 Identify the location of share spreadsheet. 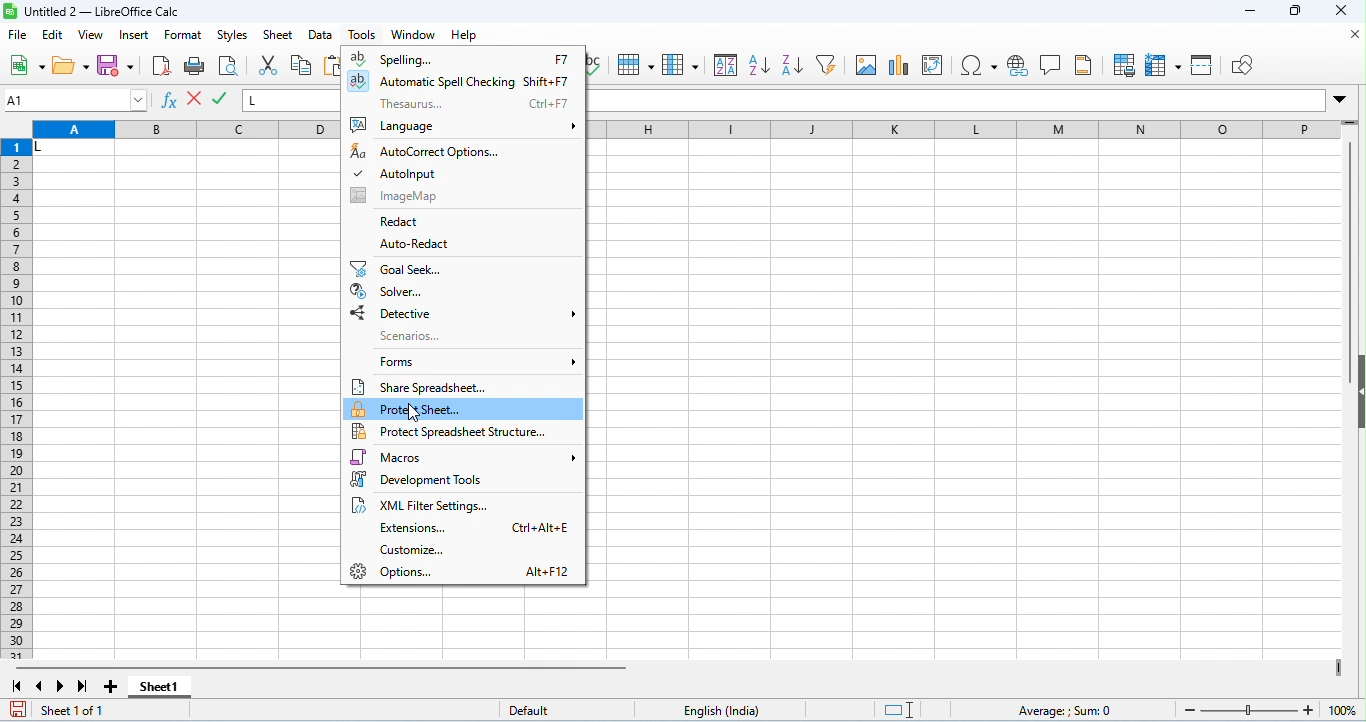
(436, 387).